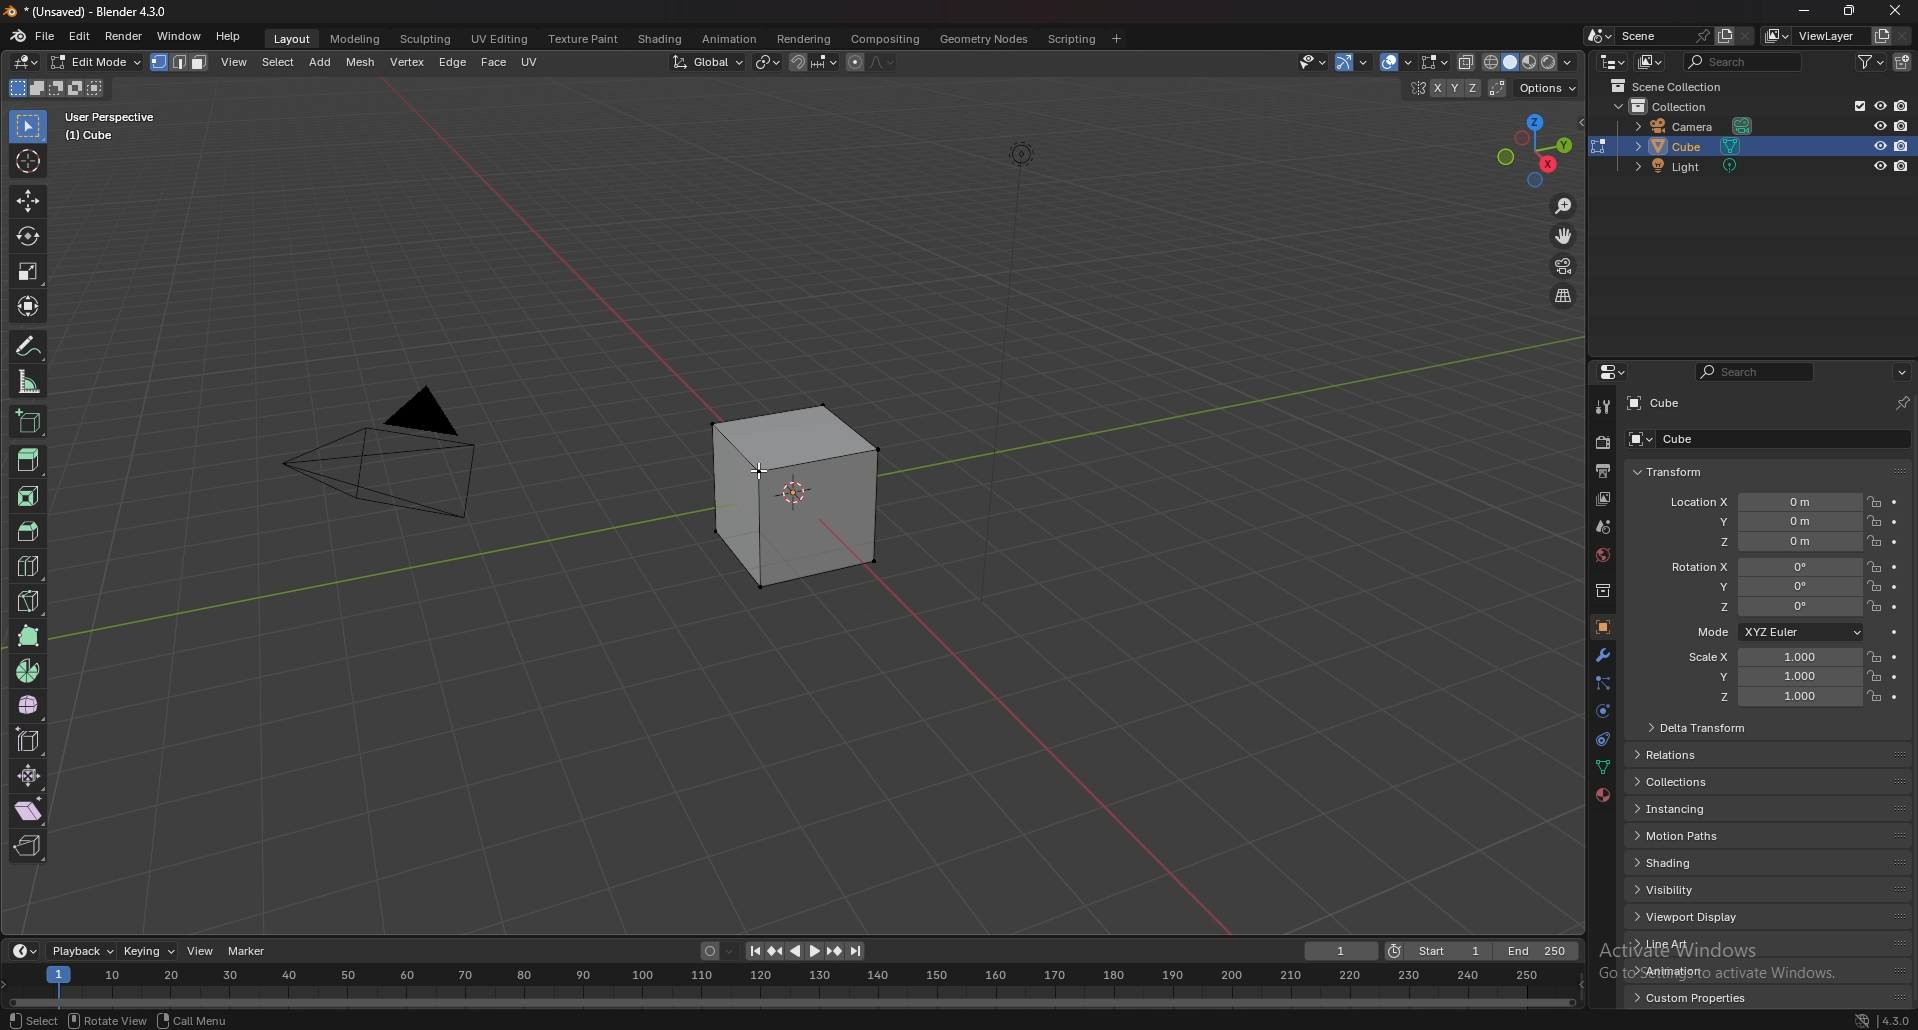  What do you see at coordinates (775, 953) in the screenshot?
I see `jump to keyframe` at bounding box center [775, 953].